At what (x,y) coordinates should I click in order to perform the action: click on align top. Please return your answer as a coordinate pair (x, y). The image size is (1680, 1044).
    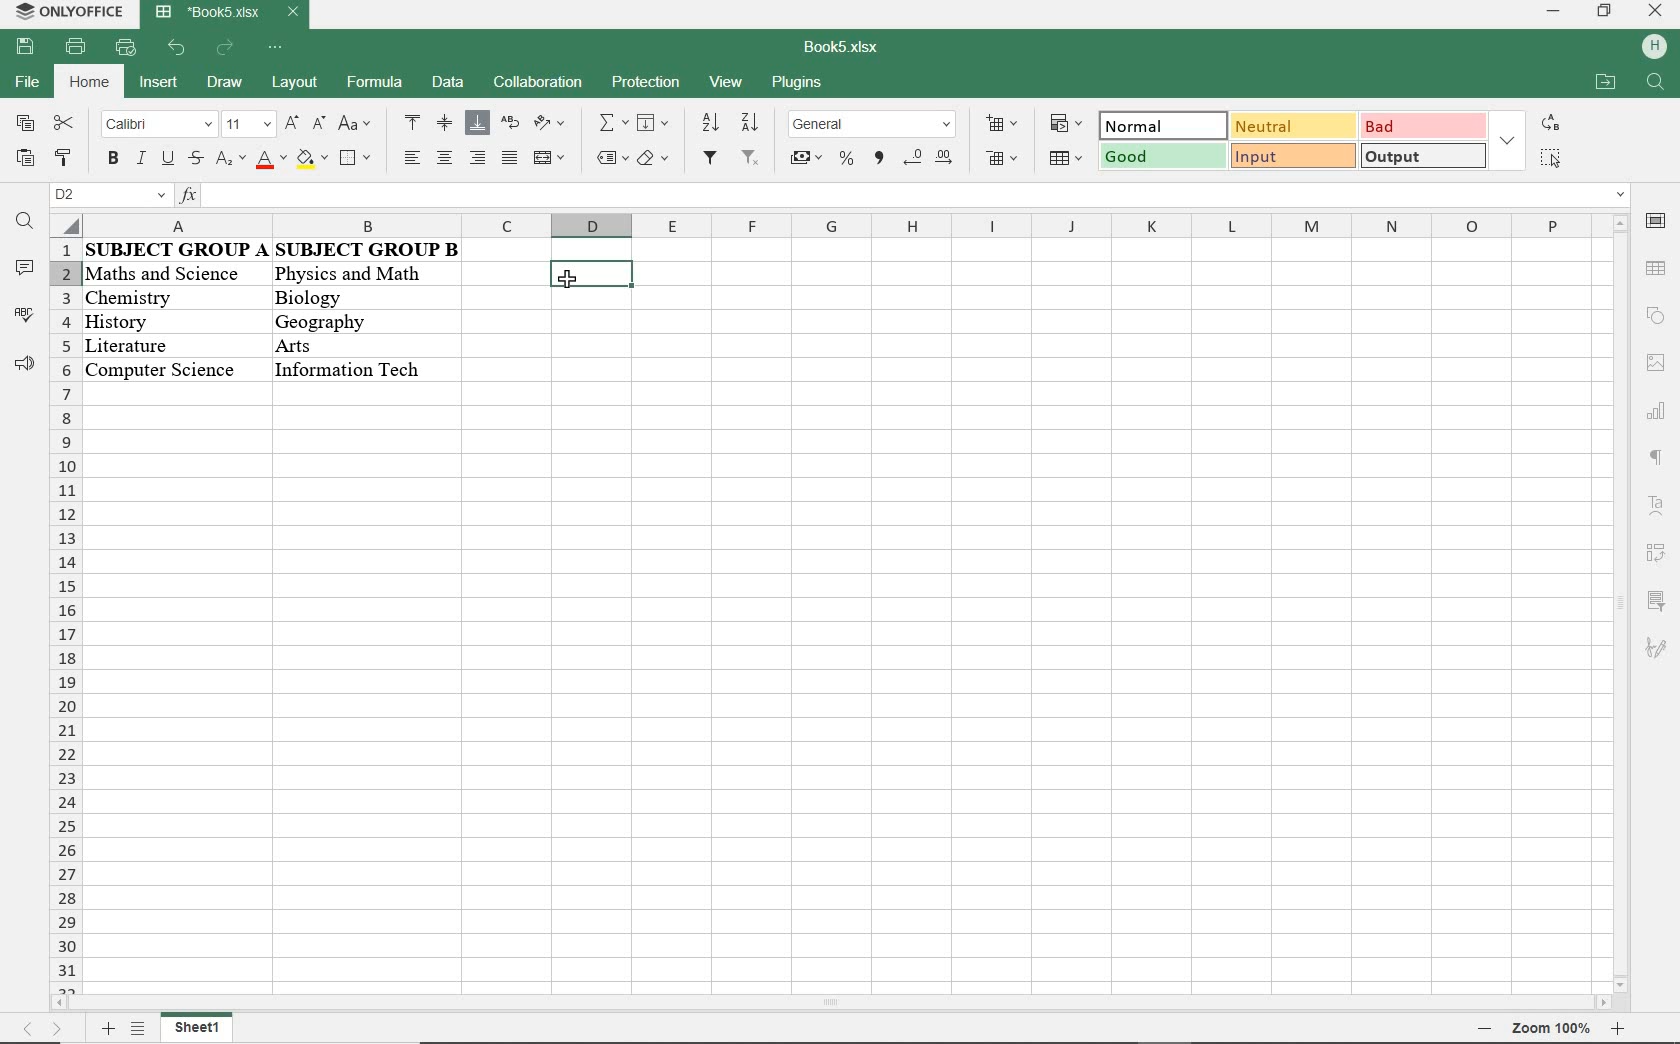
    Looking at the image, I should click on (413, 122).